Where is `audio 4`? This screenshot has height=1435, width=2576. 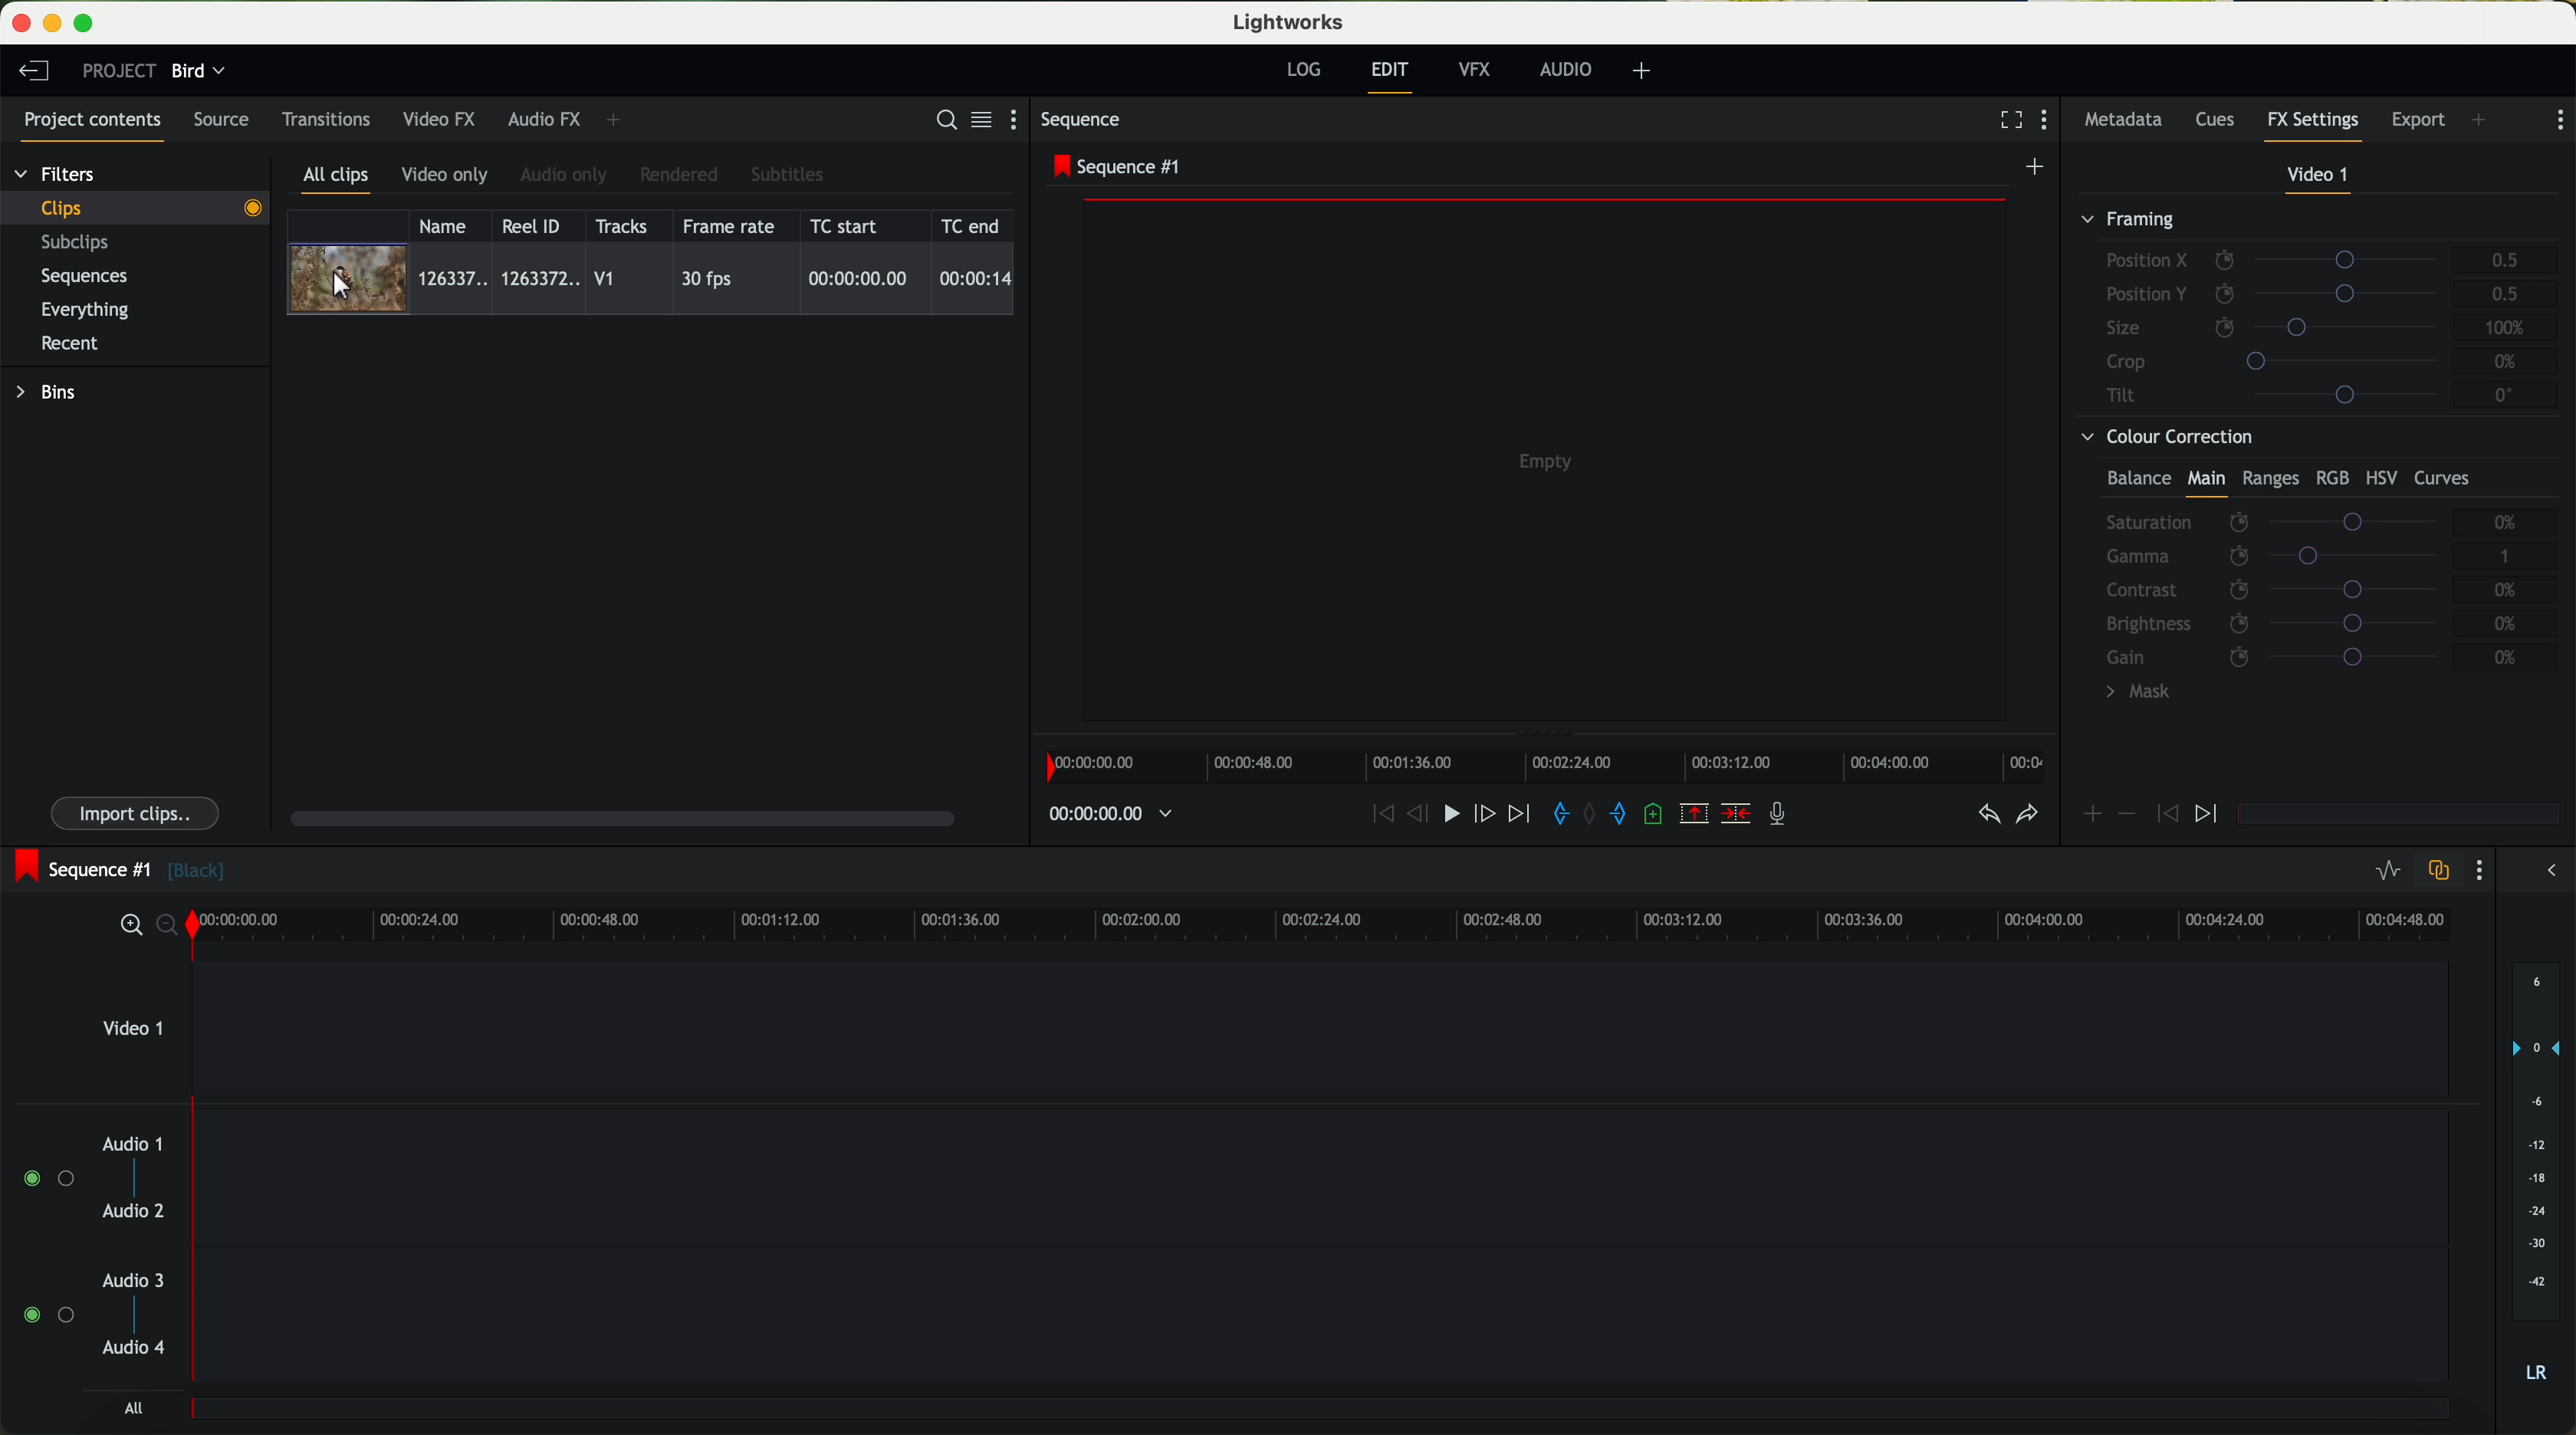
audio 4 is located at coordinates (135, 1348).